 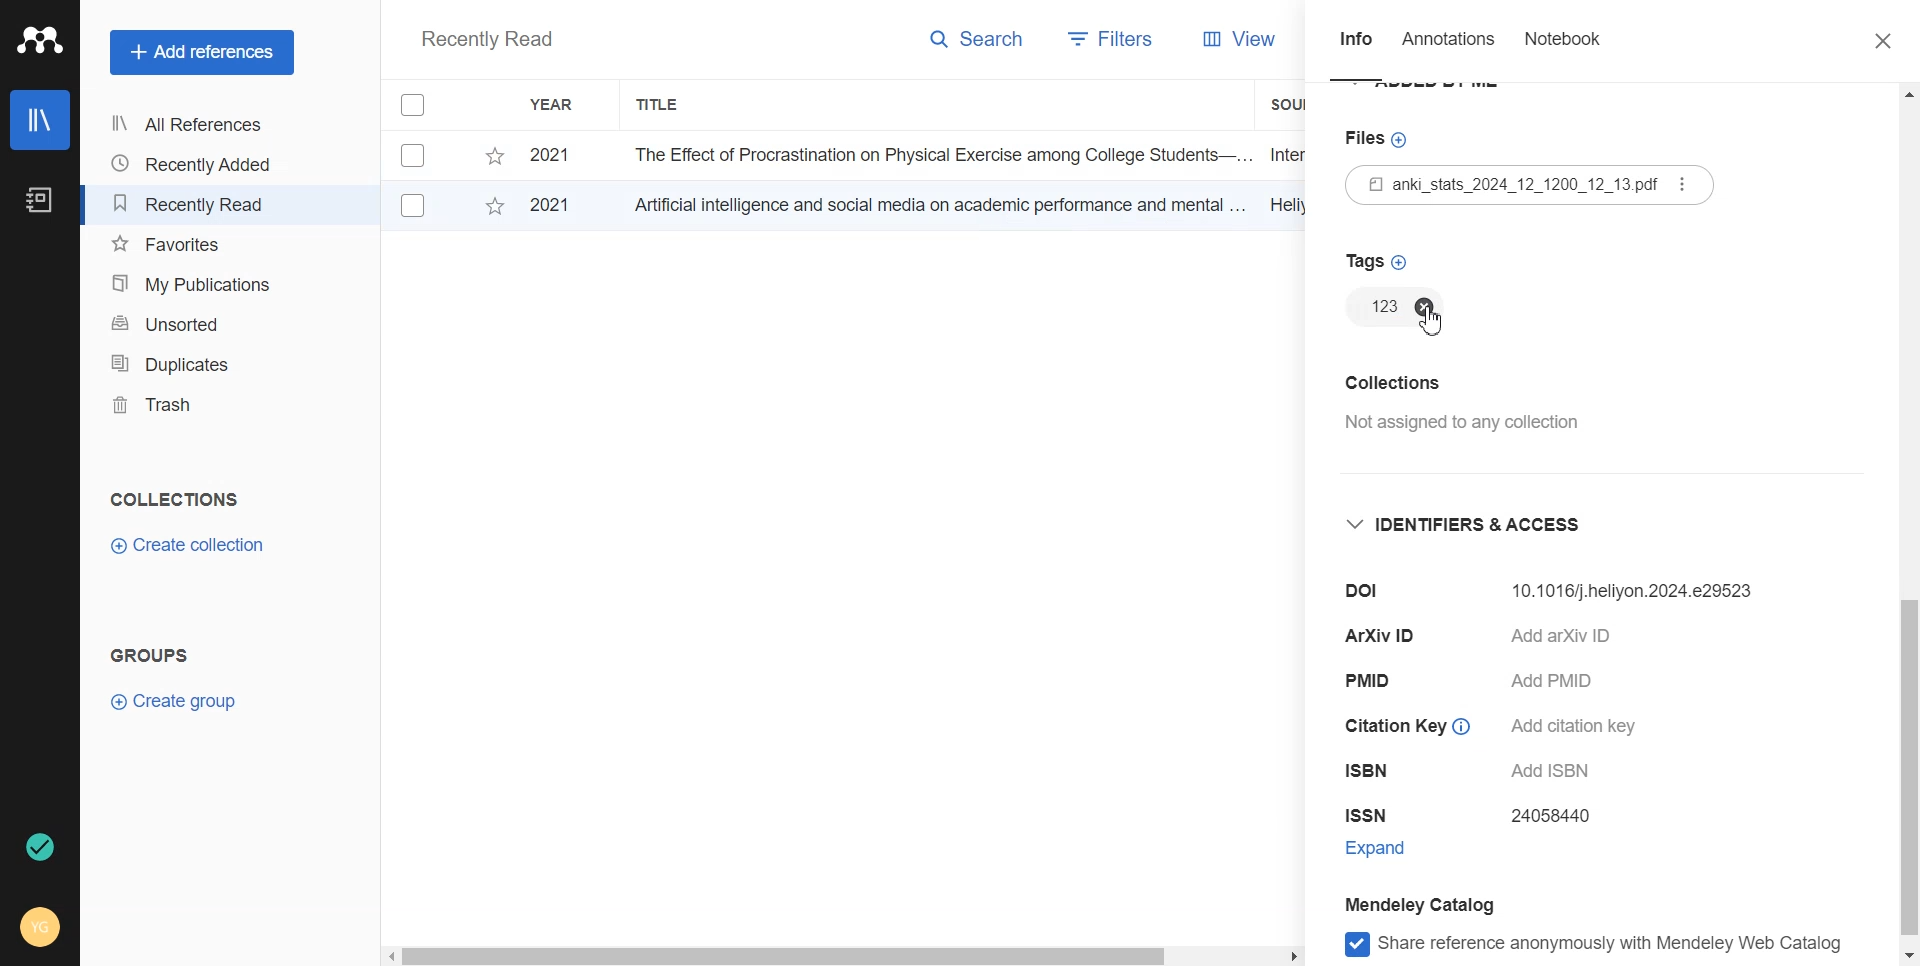 I want to click on Create Collection, so click(x=190, y=546).